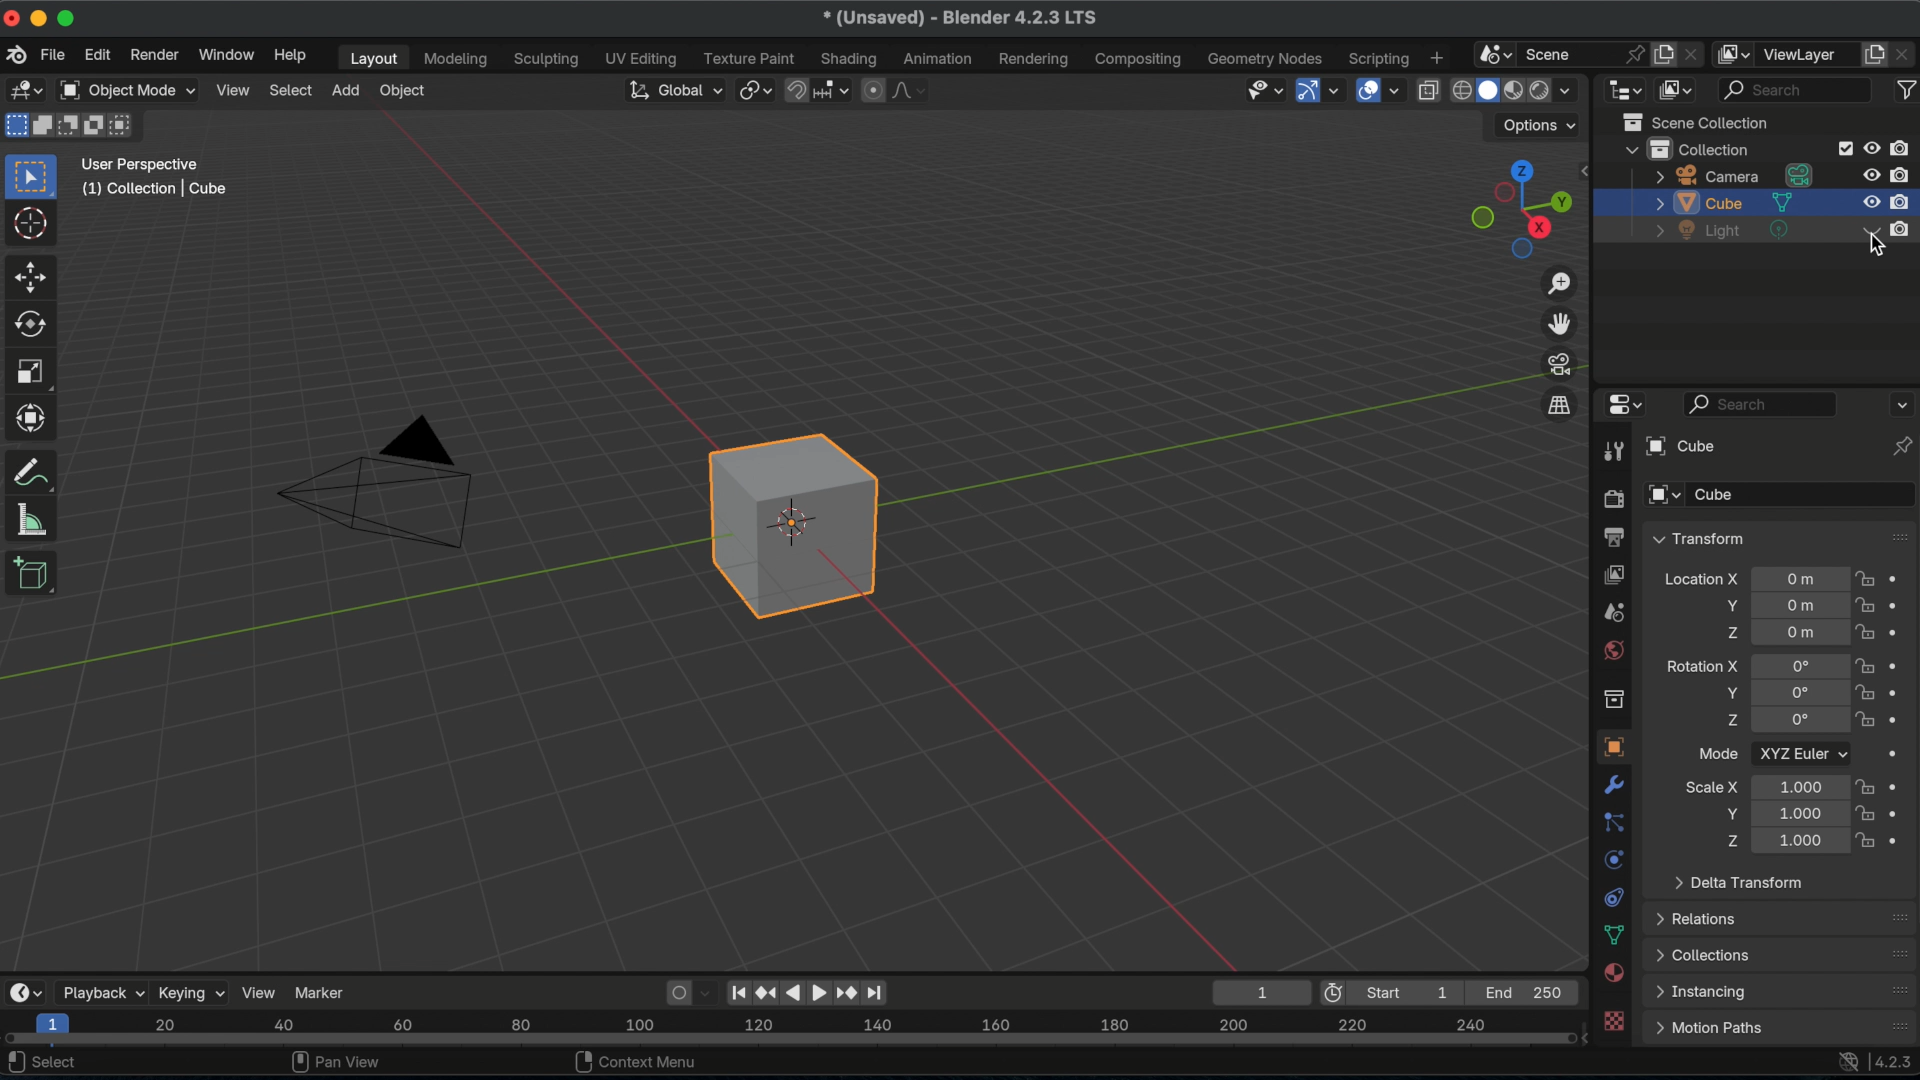 This screenshot has height=1080, width=1920. What do you see at coordinates (1900, 753) in the screenshot?
I see `animate property` at bounding box center [1900, 753].